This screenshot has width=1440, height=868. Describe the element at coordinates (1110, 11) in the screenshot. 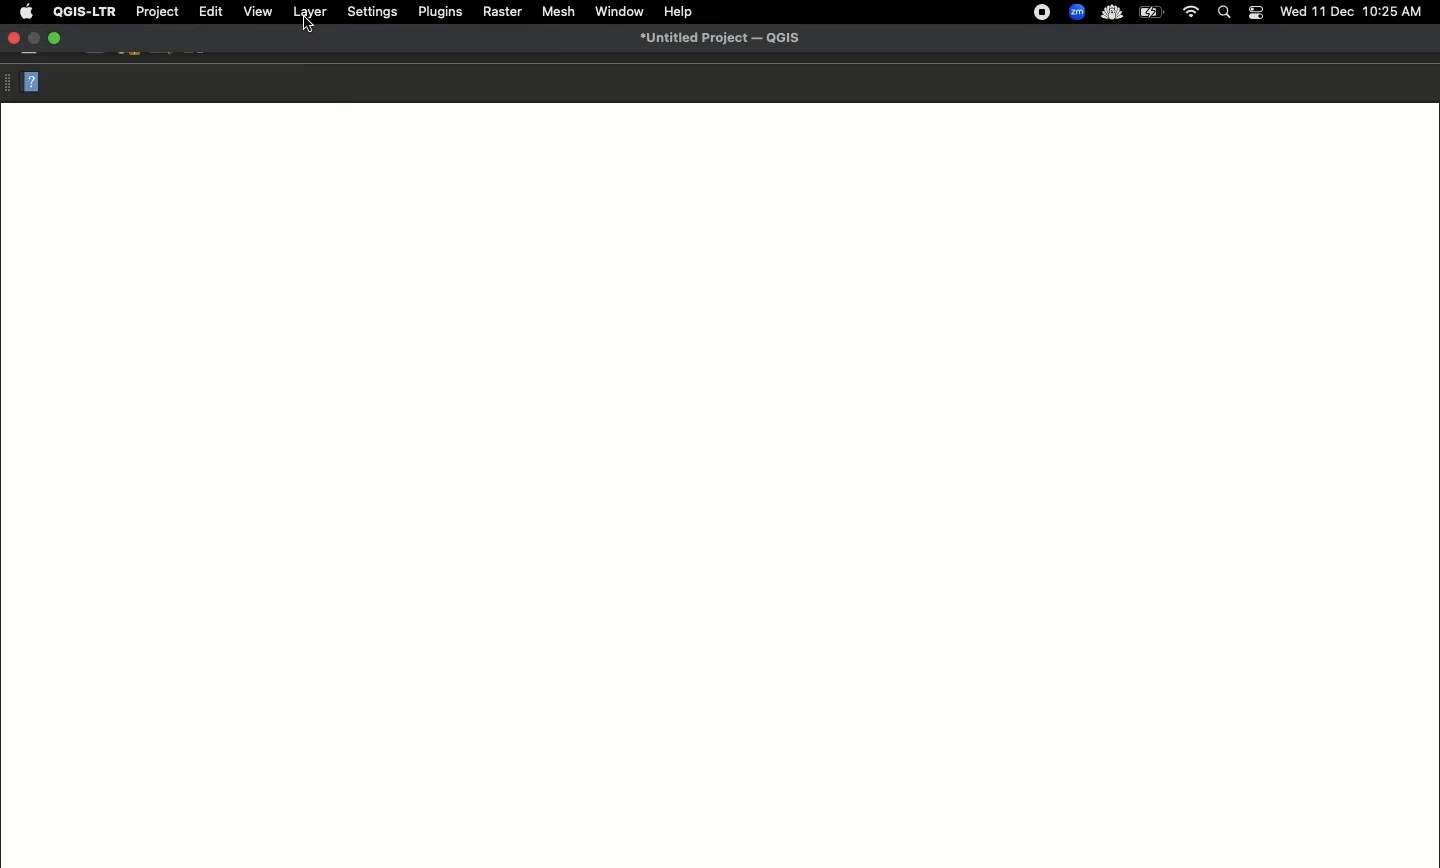

I see `cloud` at that location.